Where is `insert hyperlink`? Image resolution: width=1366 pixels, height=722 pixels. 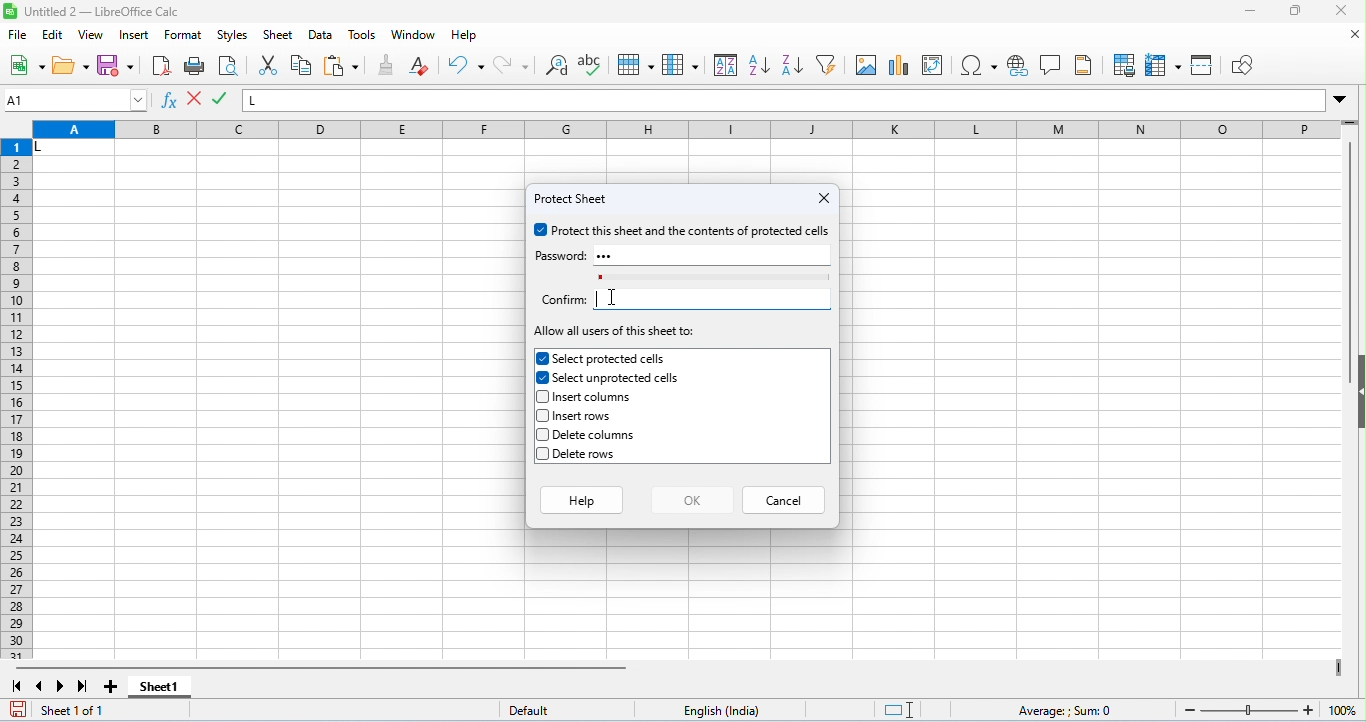 insert hyperlink is located at coordinates (1019, 66).